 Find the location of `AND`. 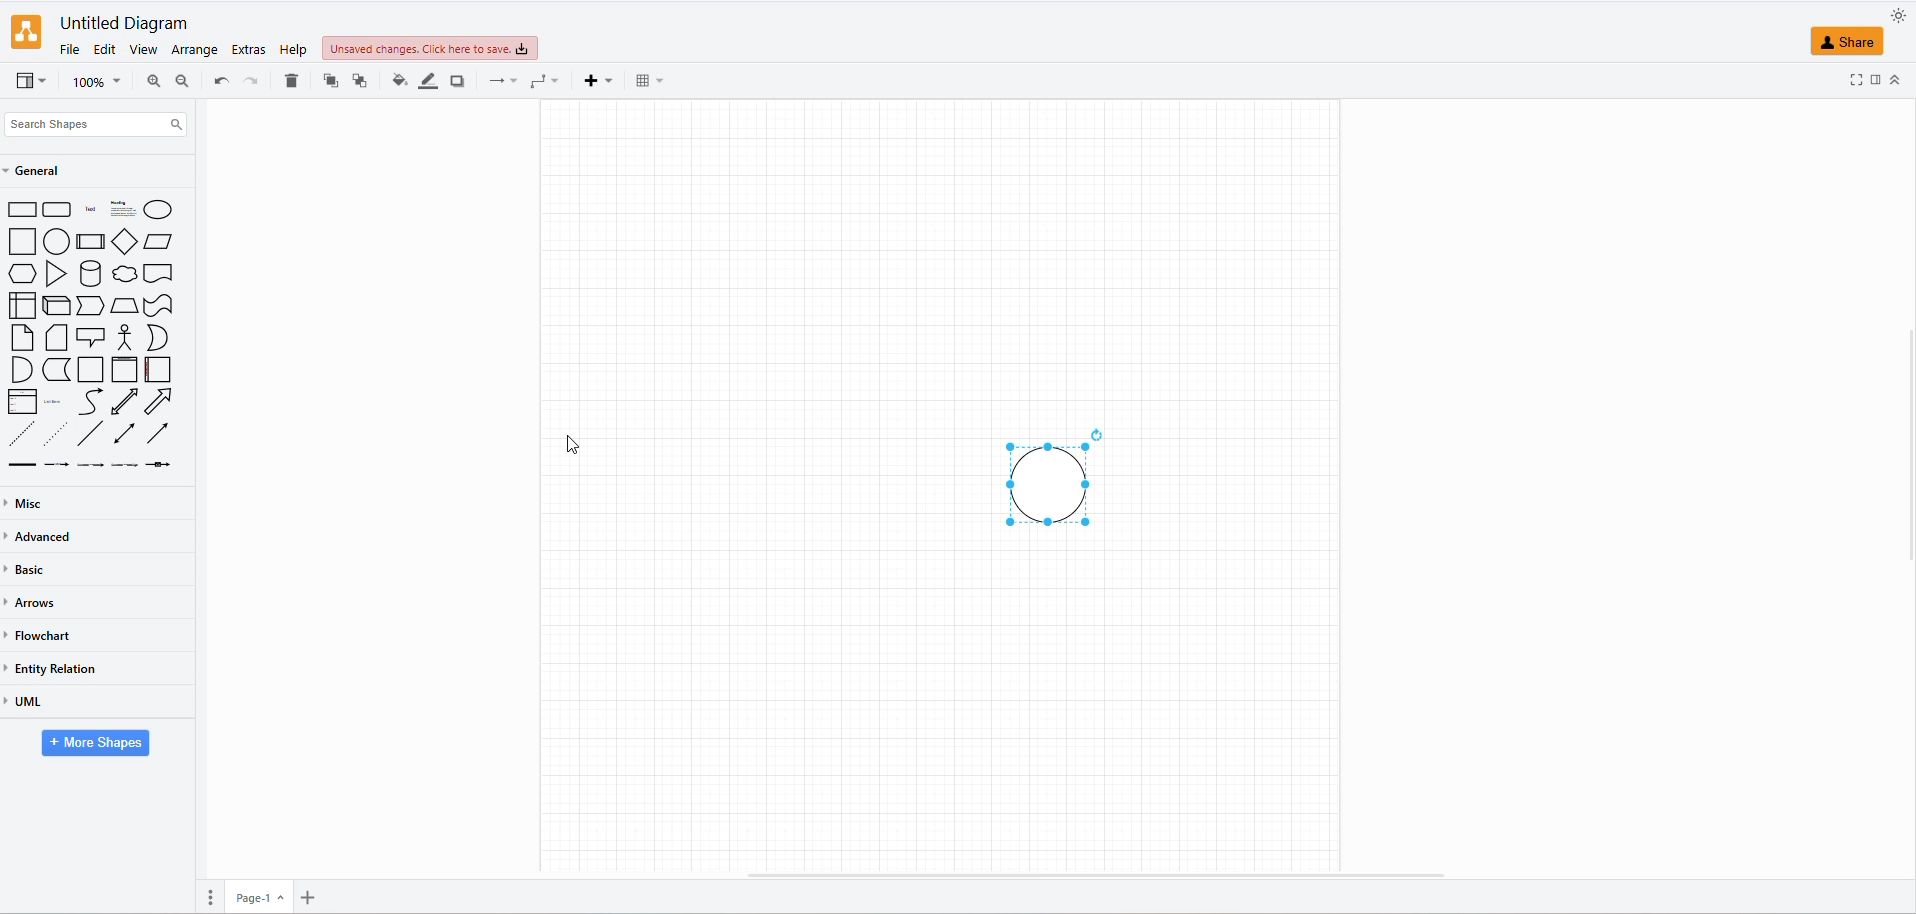

AND is located at coordinates (20, 370).